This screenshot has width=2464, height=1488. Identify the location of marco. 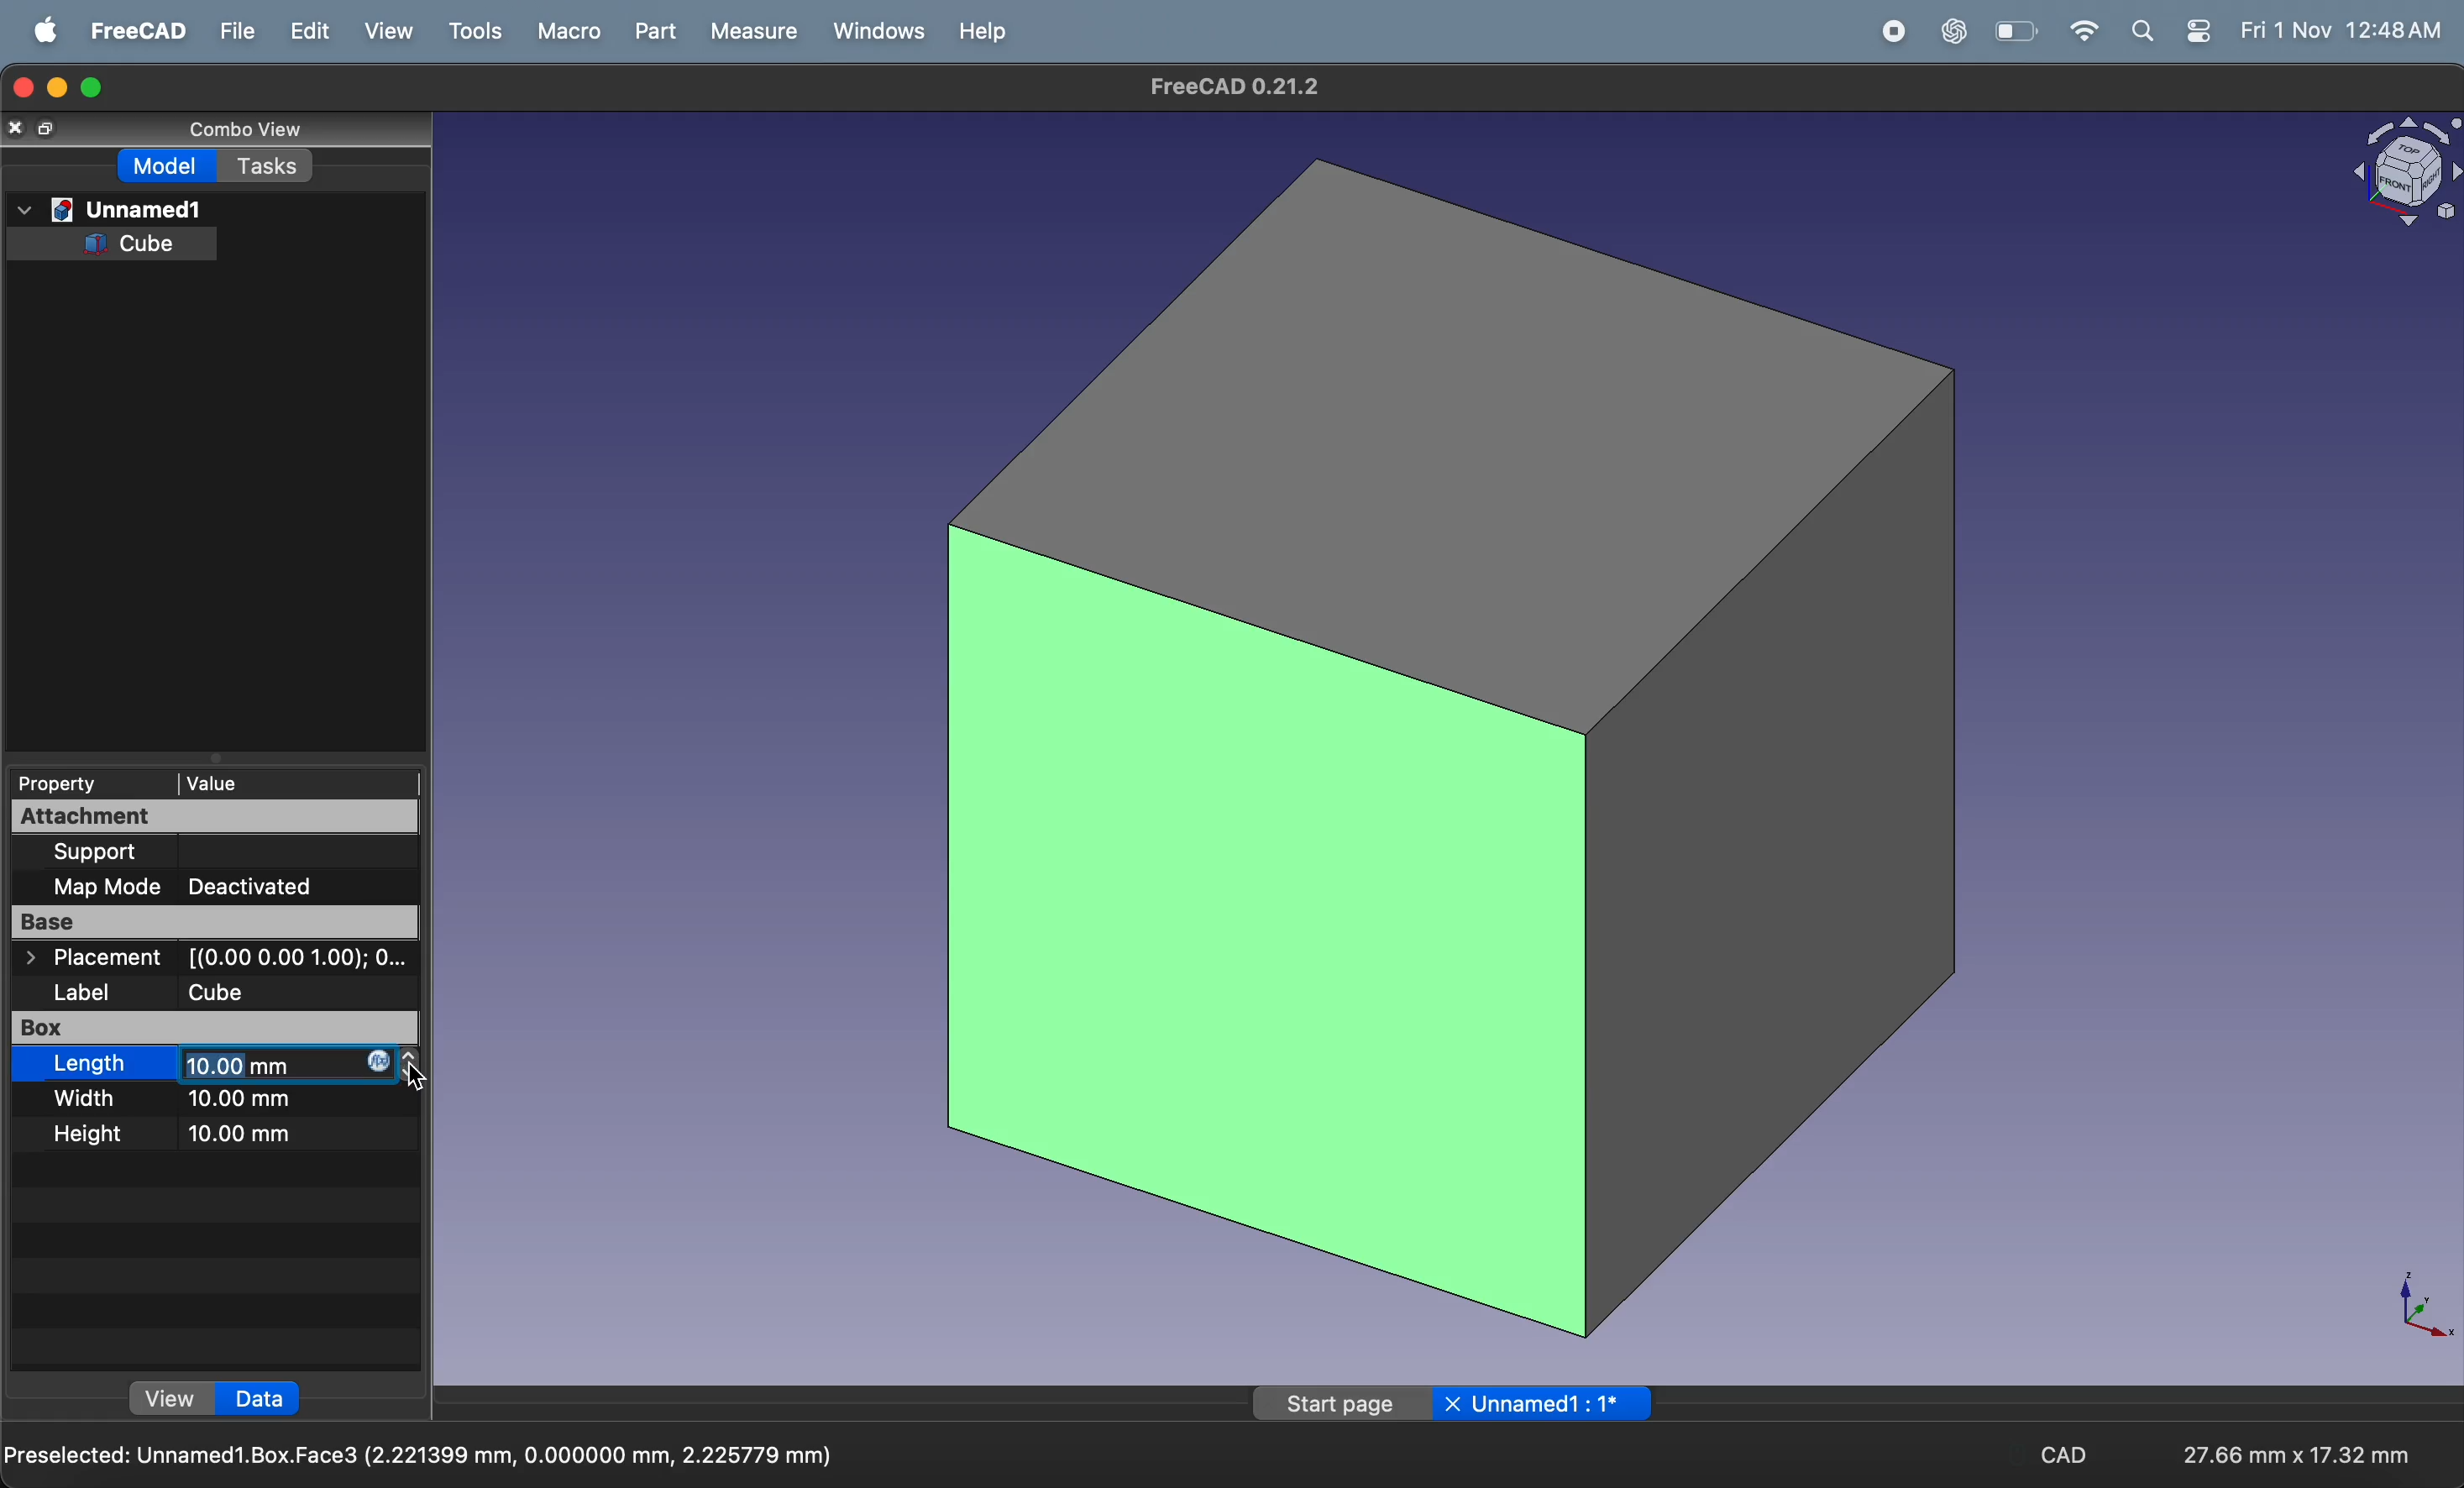
(563, 31).